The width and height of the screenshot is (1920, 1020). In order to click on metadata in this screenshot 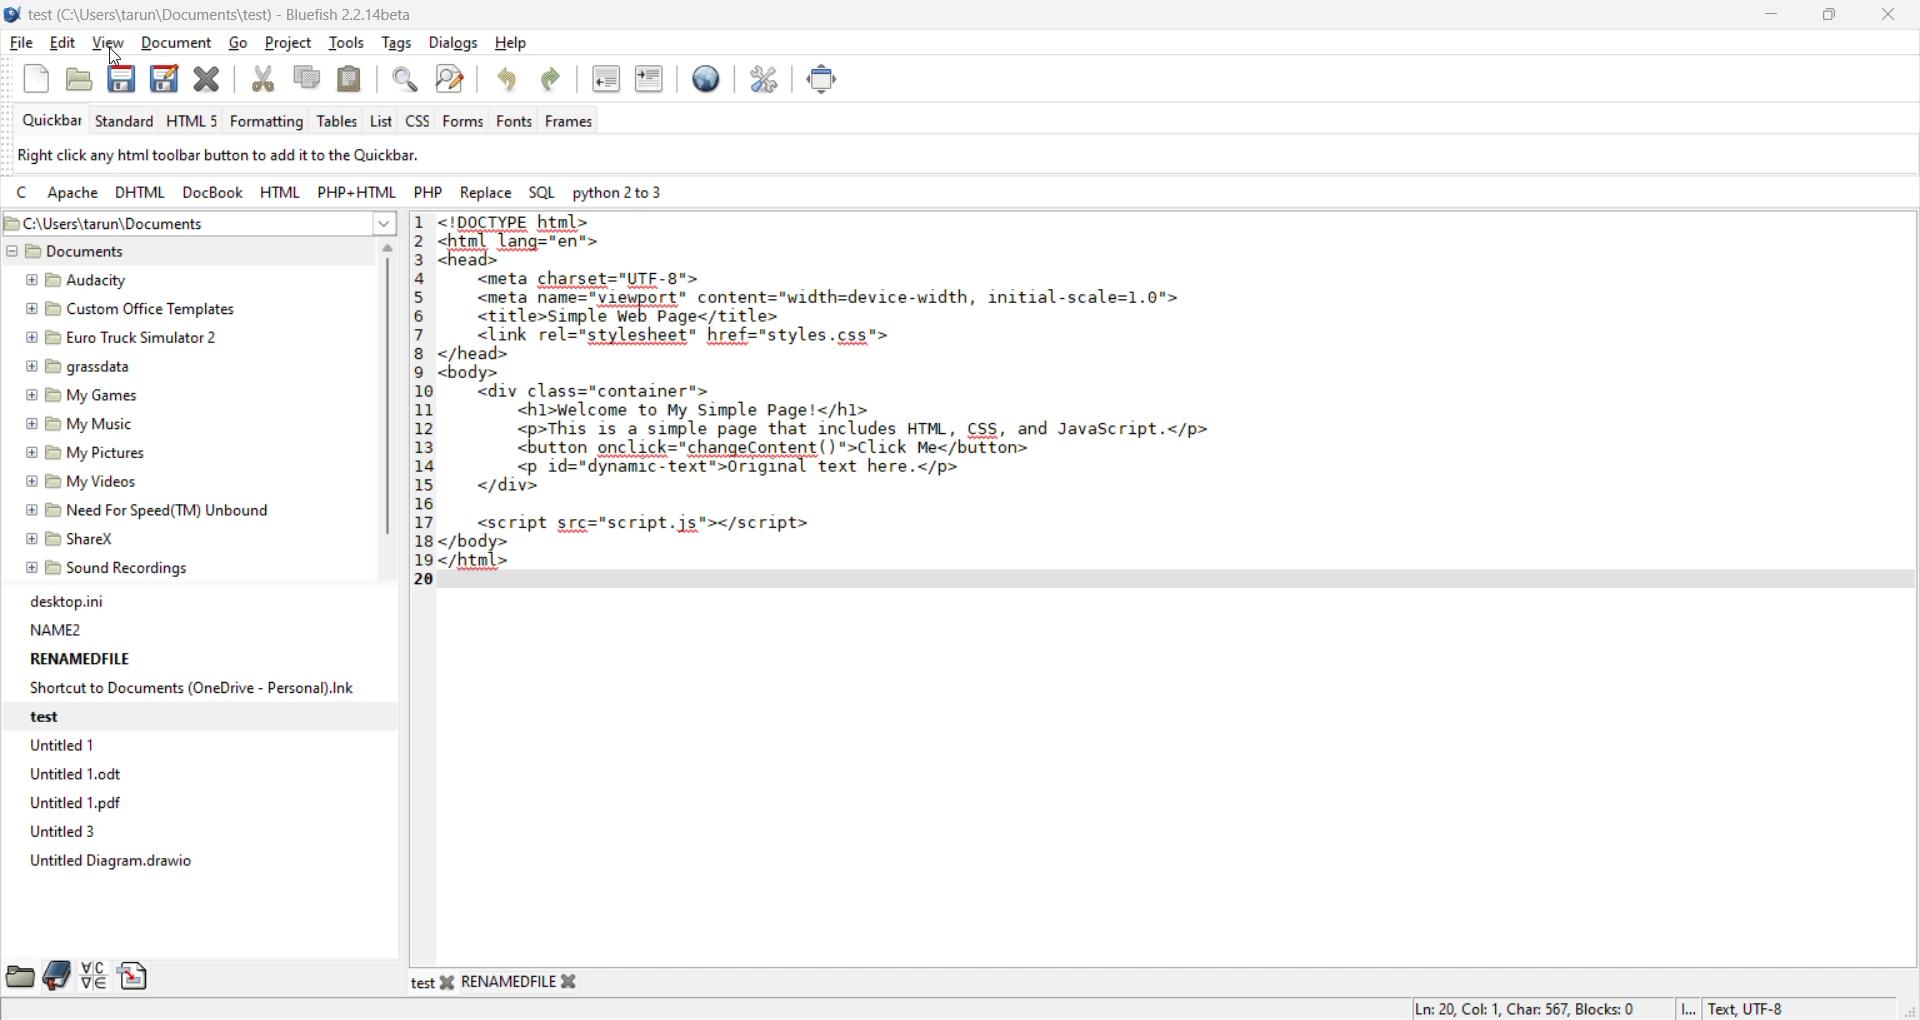, I will do `click(233, 156)`.